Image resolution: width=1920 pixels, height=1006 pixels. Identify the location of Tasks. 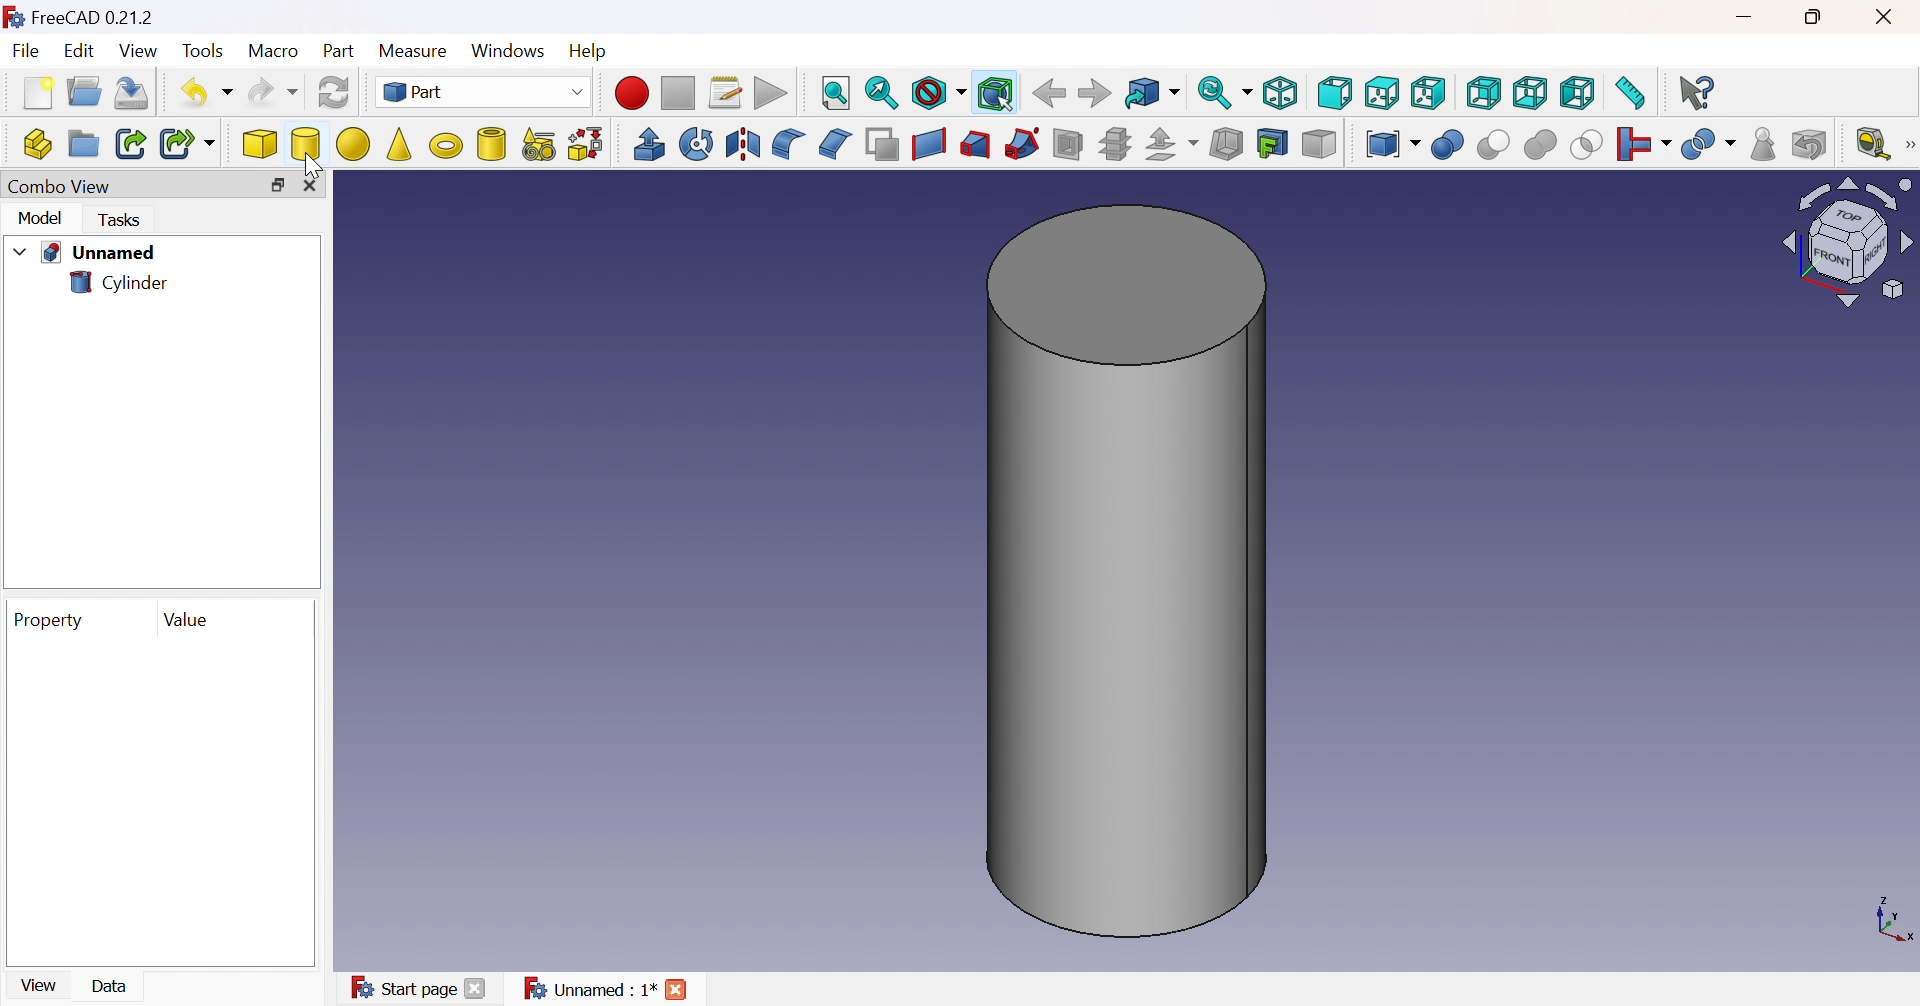
(123, 220).